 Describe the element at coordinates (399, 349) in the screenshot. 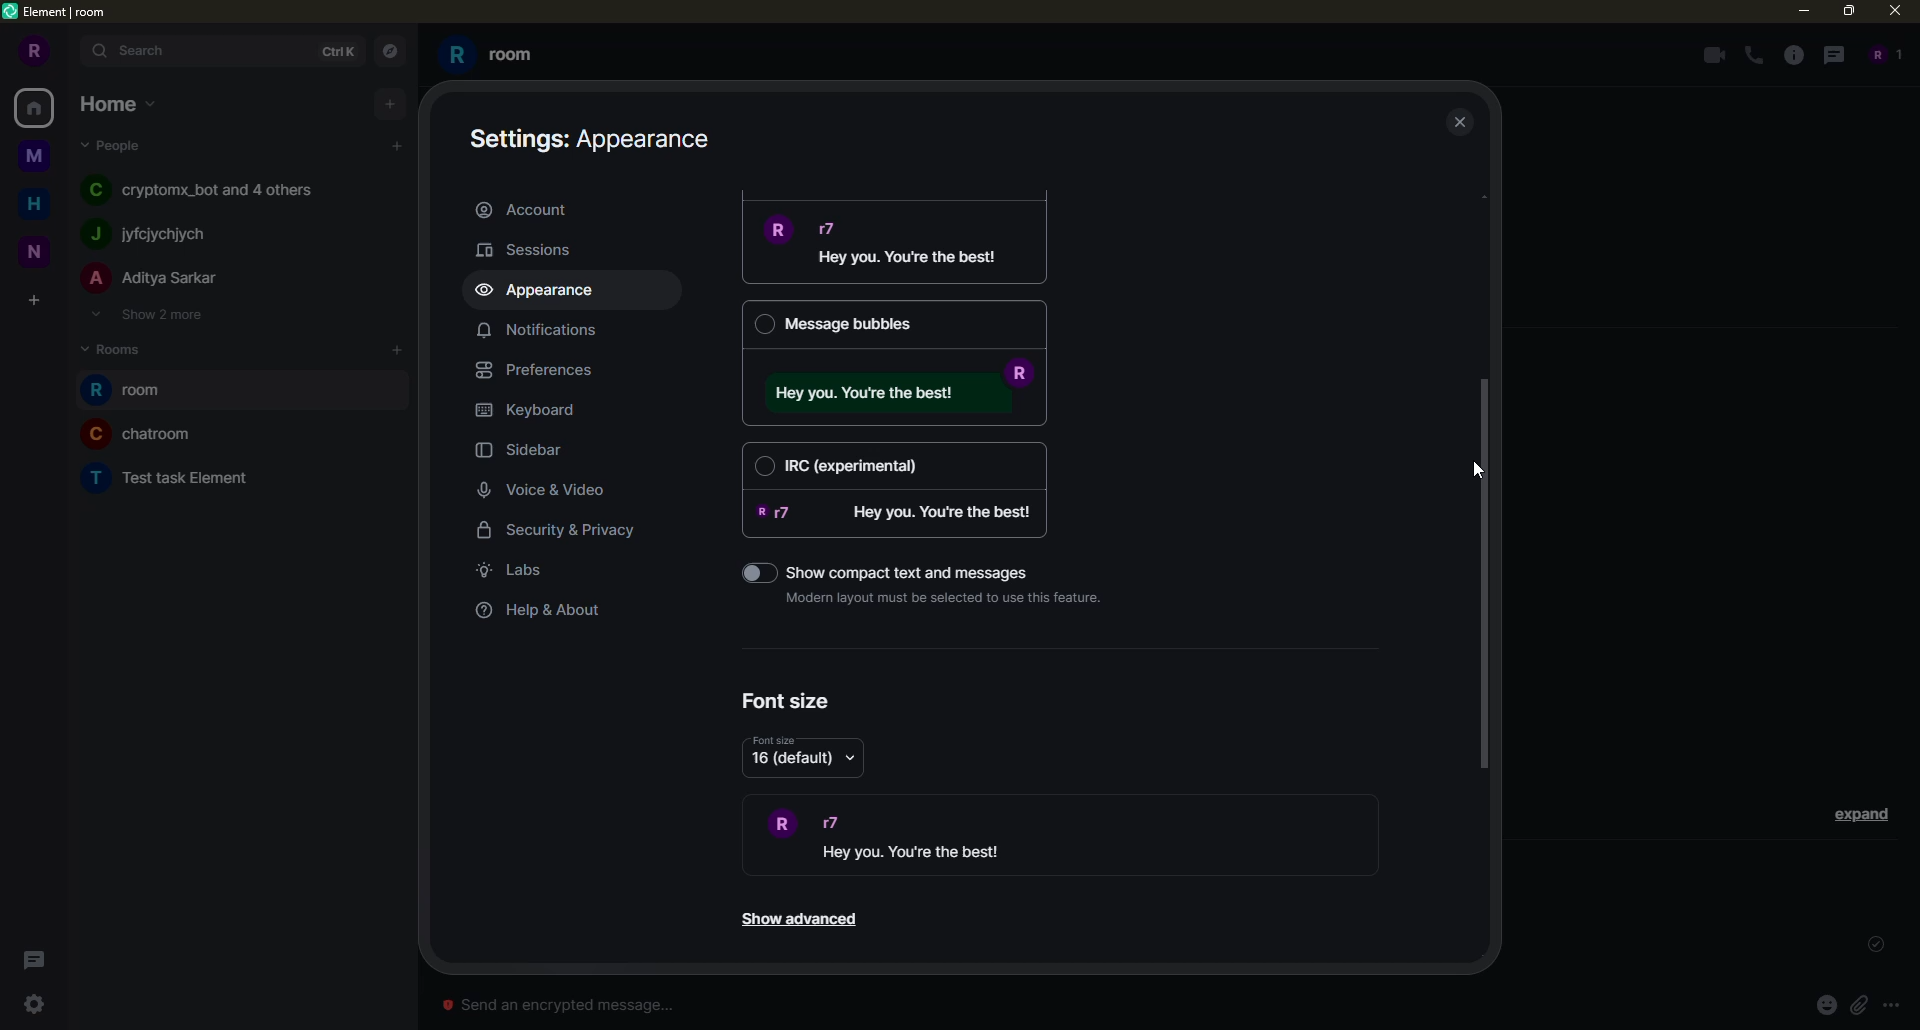

I see `add` at that location.